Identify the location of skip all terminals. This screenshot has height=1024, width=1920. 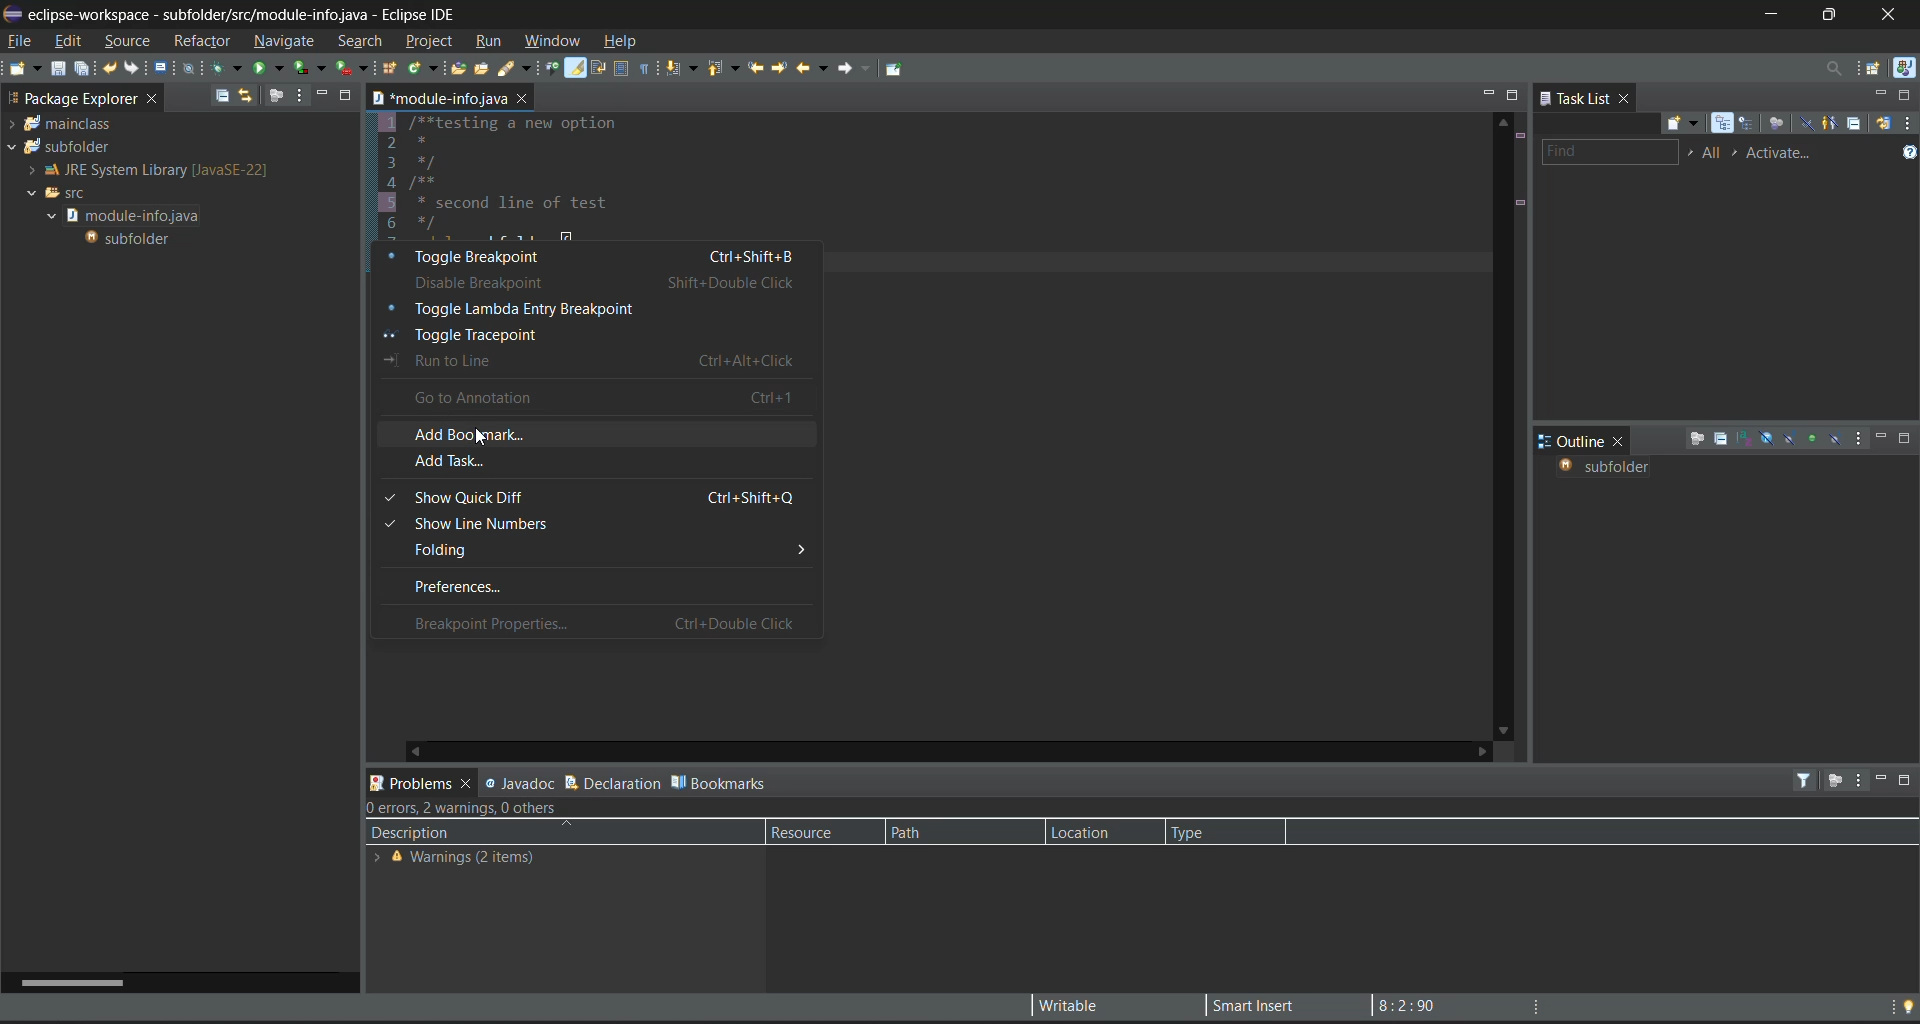
(193, 67).